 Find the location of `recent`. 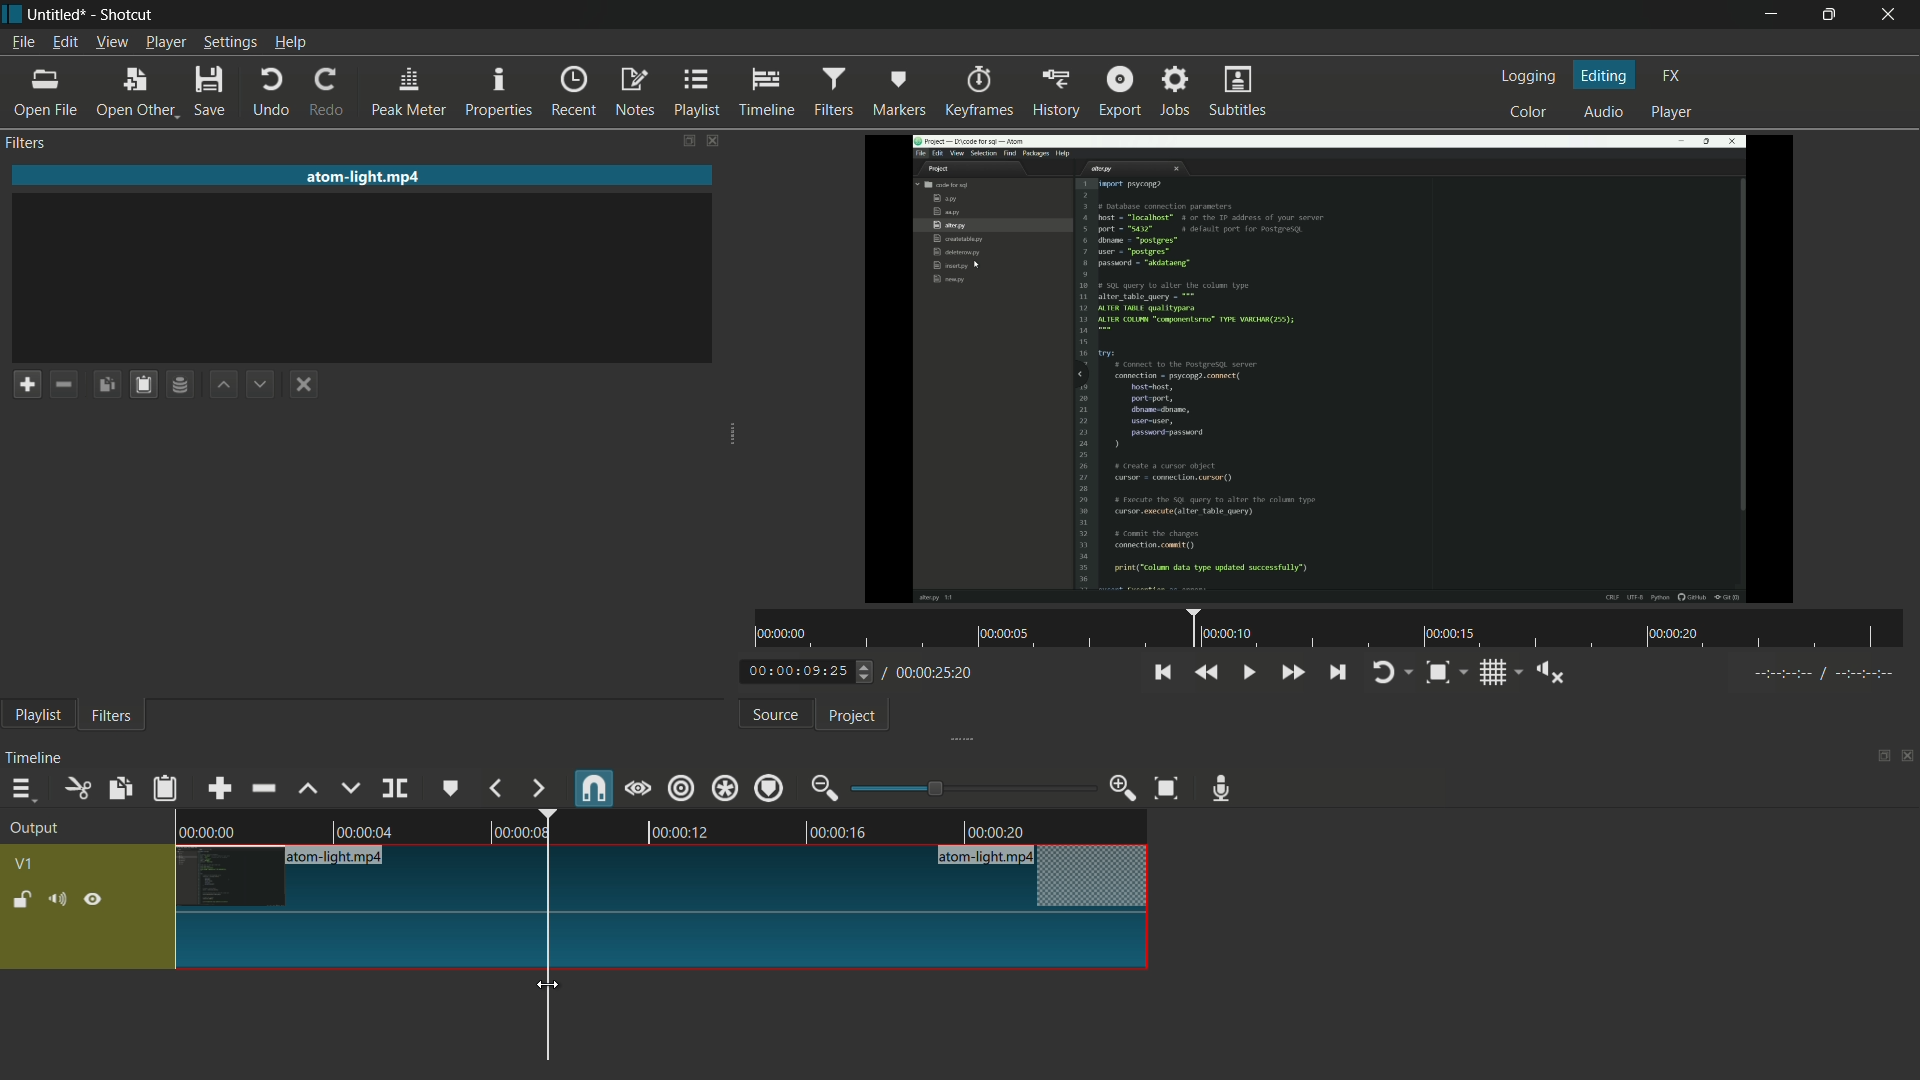

recent is located at coordinates (577, 92).